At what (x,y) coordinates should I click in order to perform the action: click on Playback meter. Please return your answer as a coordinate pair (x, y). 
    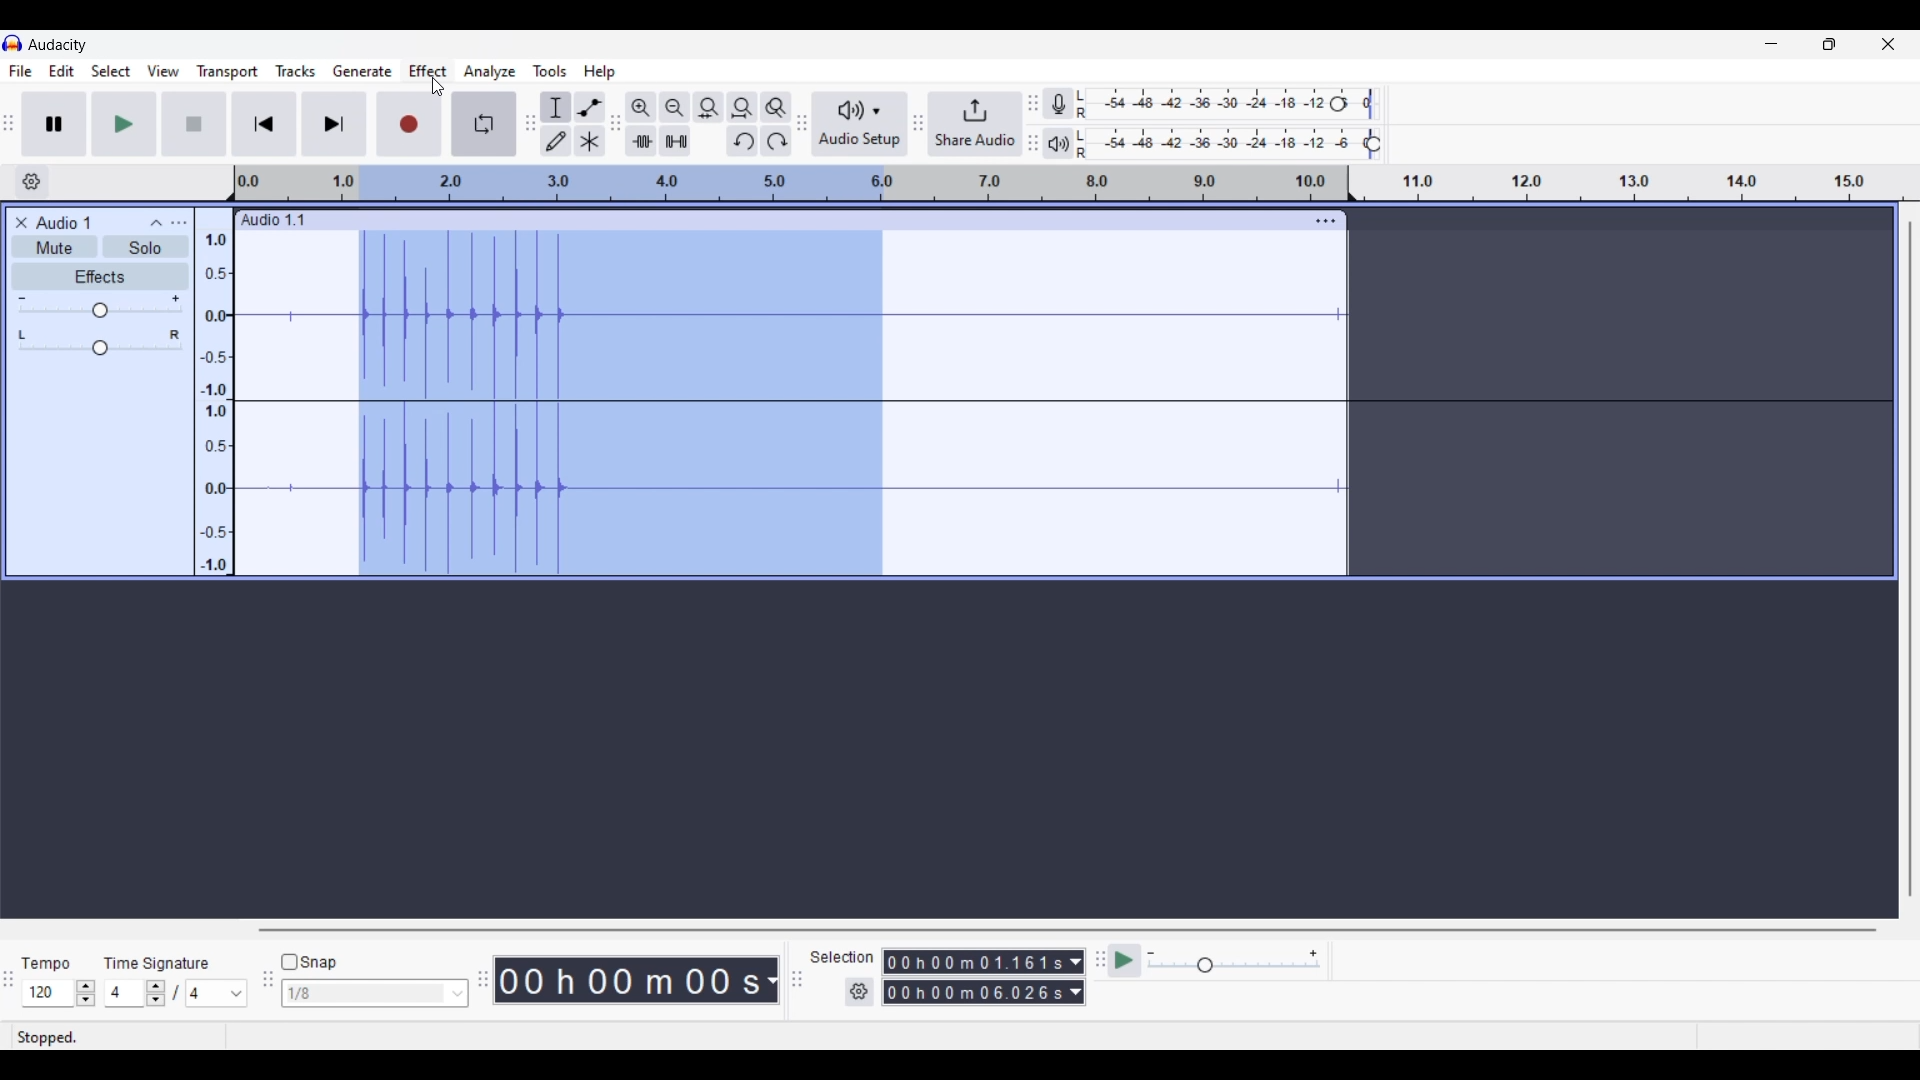
    Looking at the image, I should click on (1058, 144).